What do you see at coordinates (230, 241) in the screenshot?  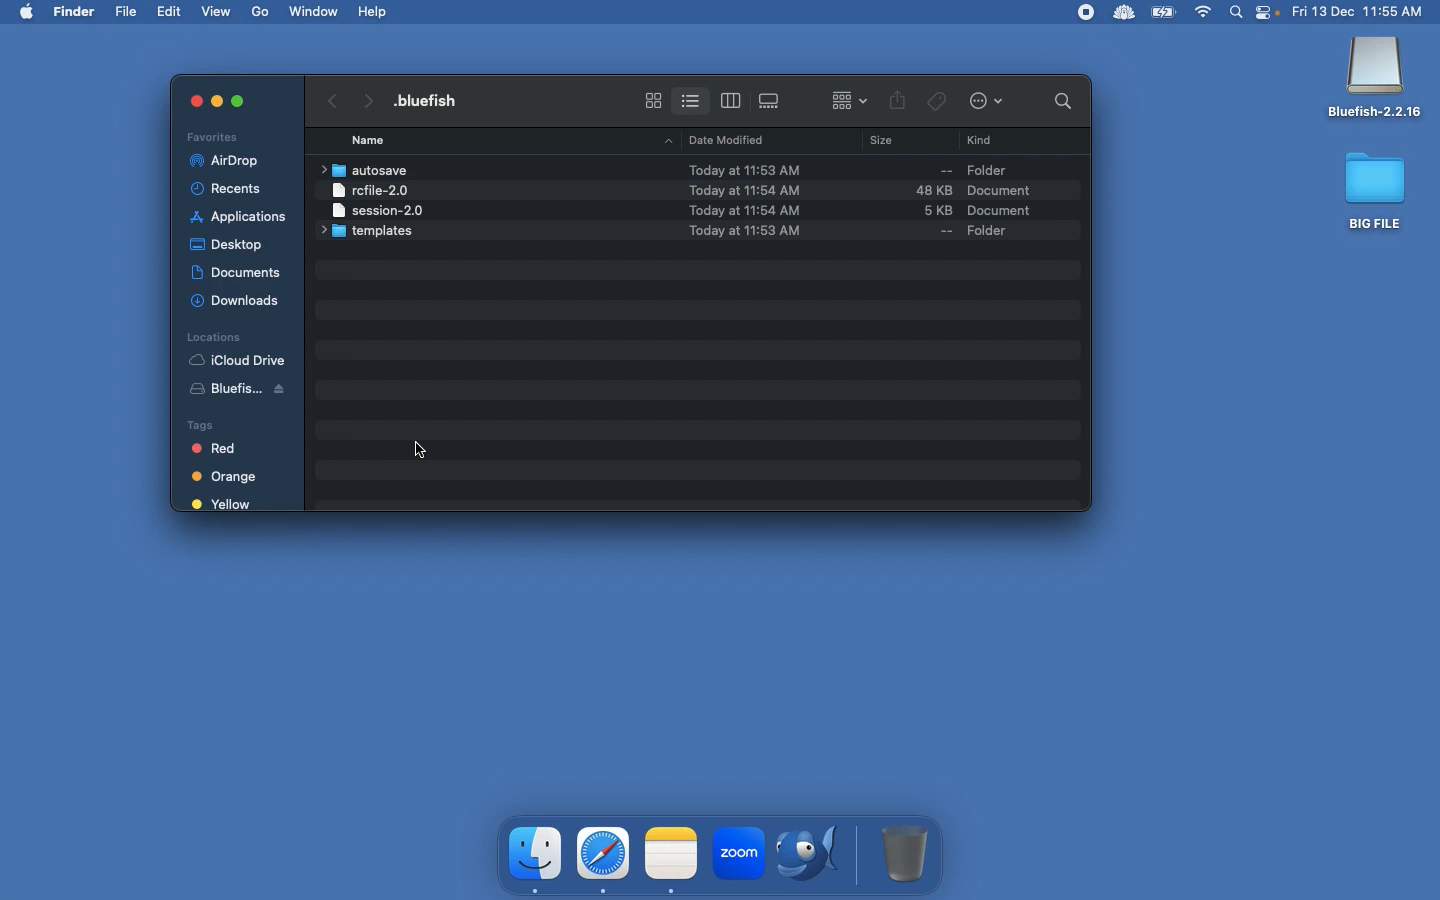 I see `desktop` at bounding box center [230, 241].